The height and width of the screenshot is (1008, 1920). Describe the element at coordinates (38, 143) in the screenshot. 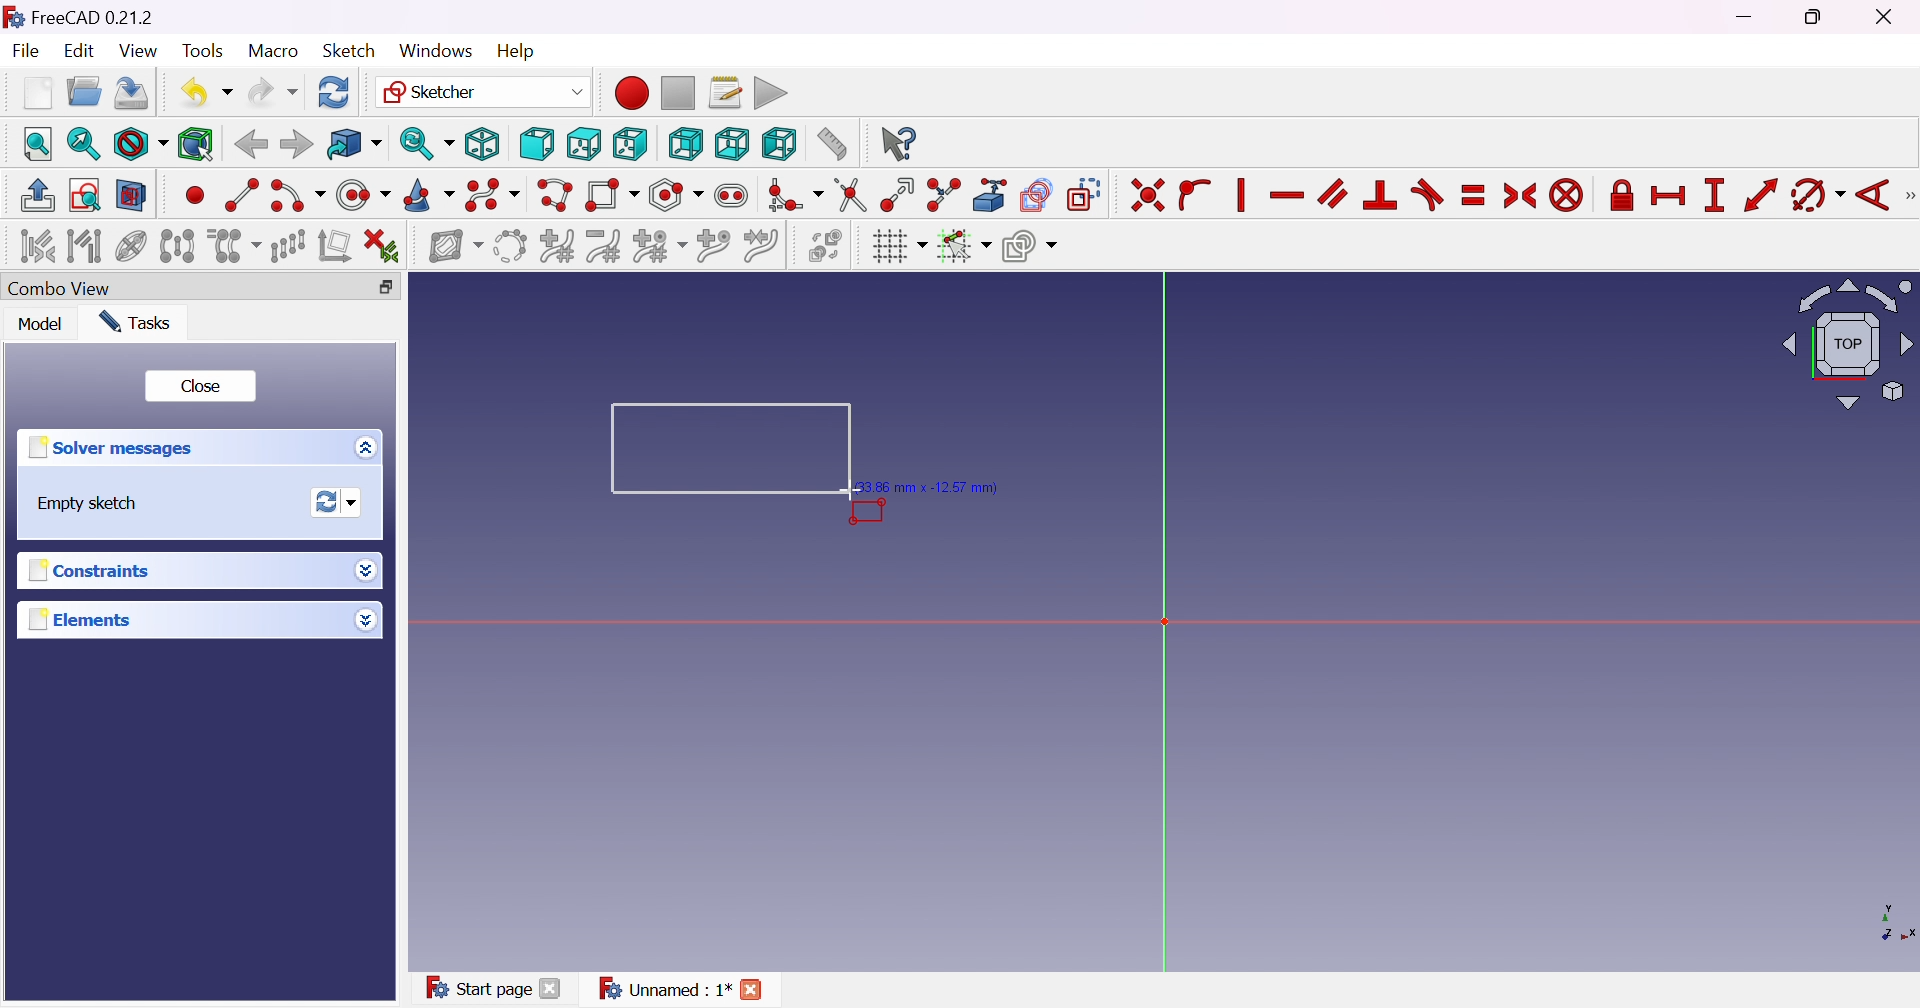

I see `Fit all` at that location.